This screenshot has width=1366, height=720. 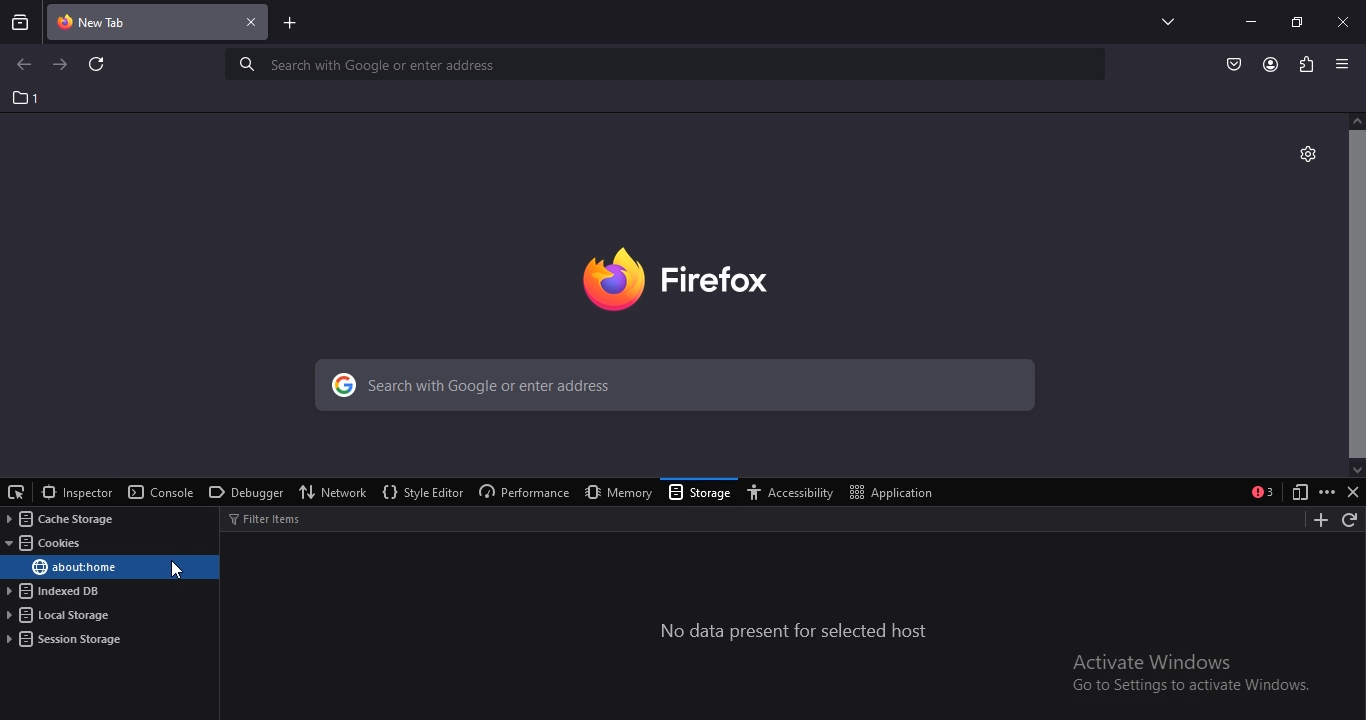 I want to click on 1, so click(x=27, y=98).